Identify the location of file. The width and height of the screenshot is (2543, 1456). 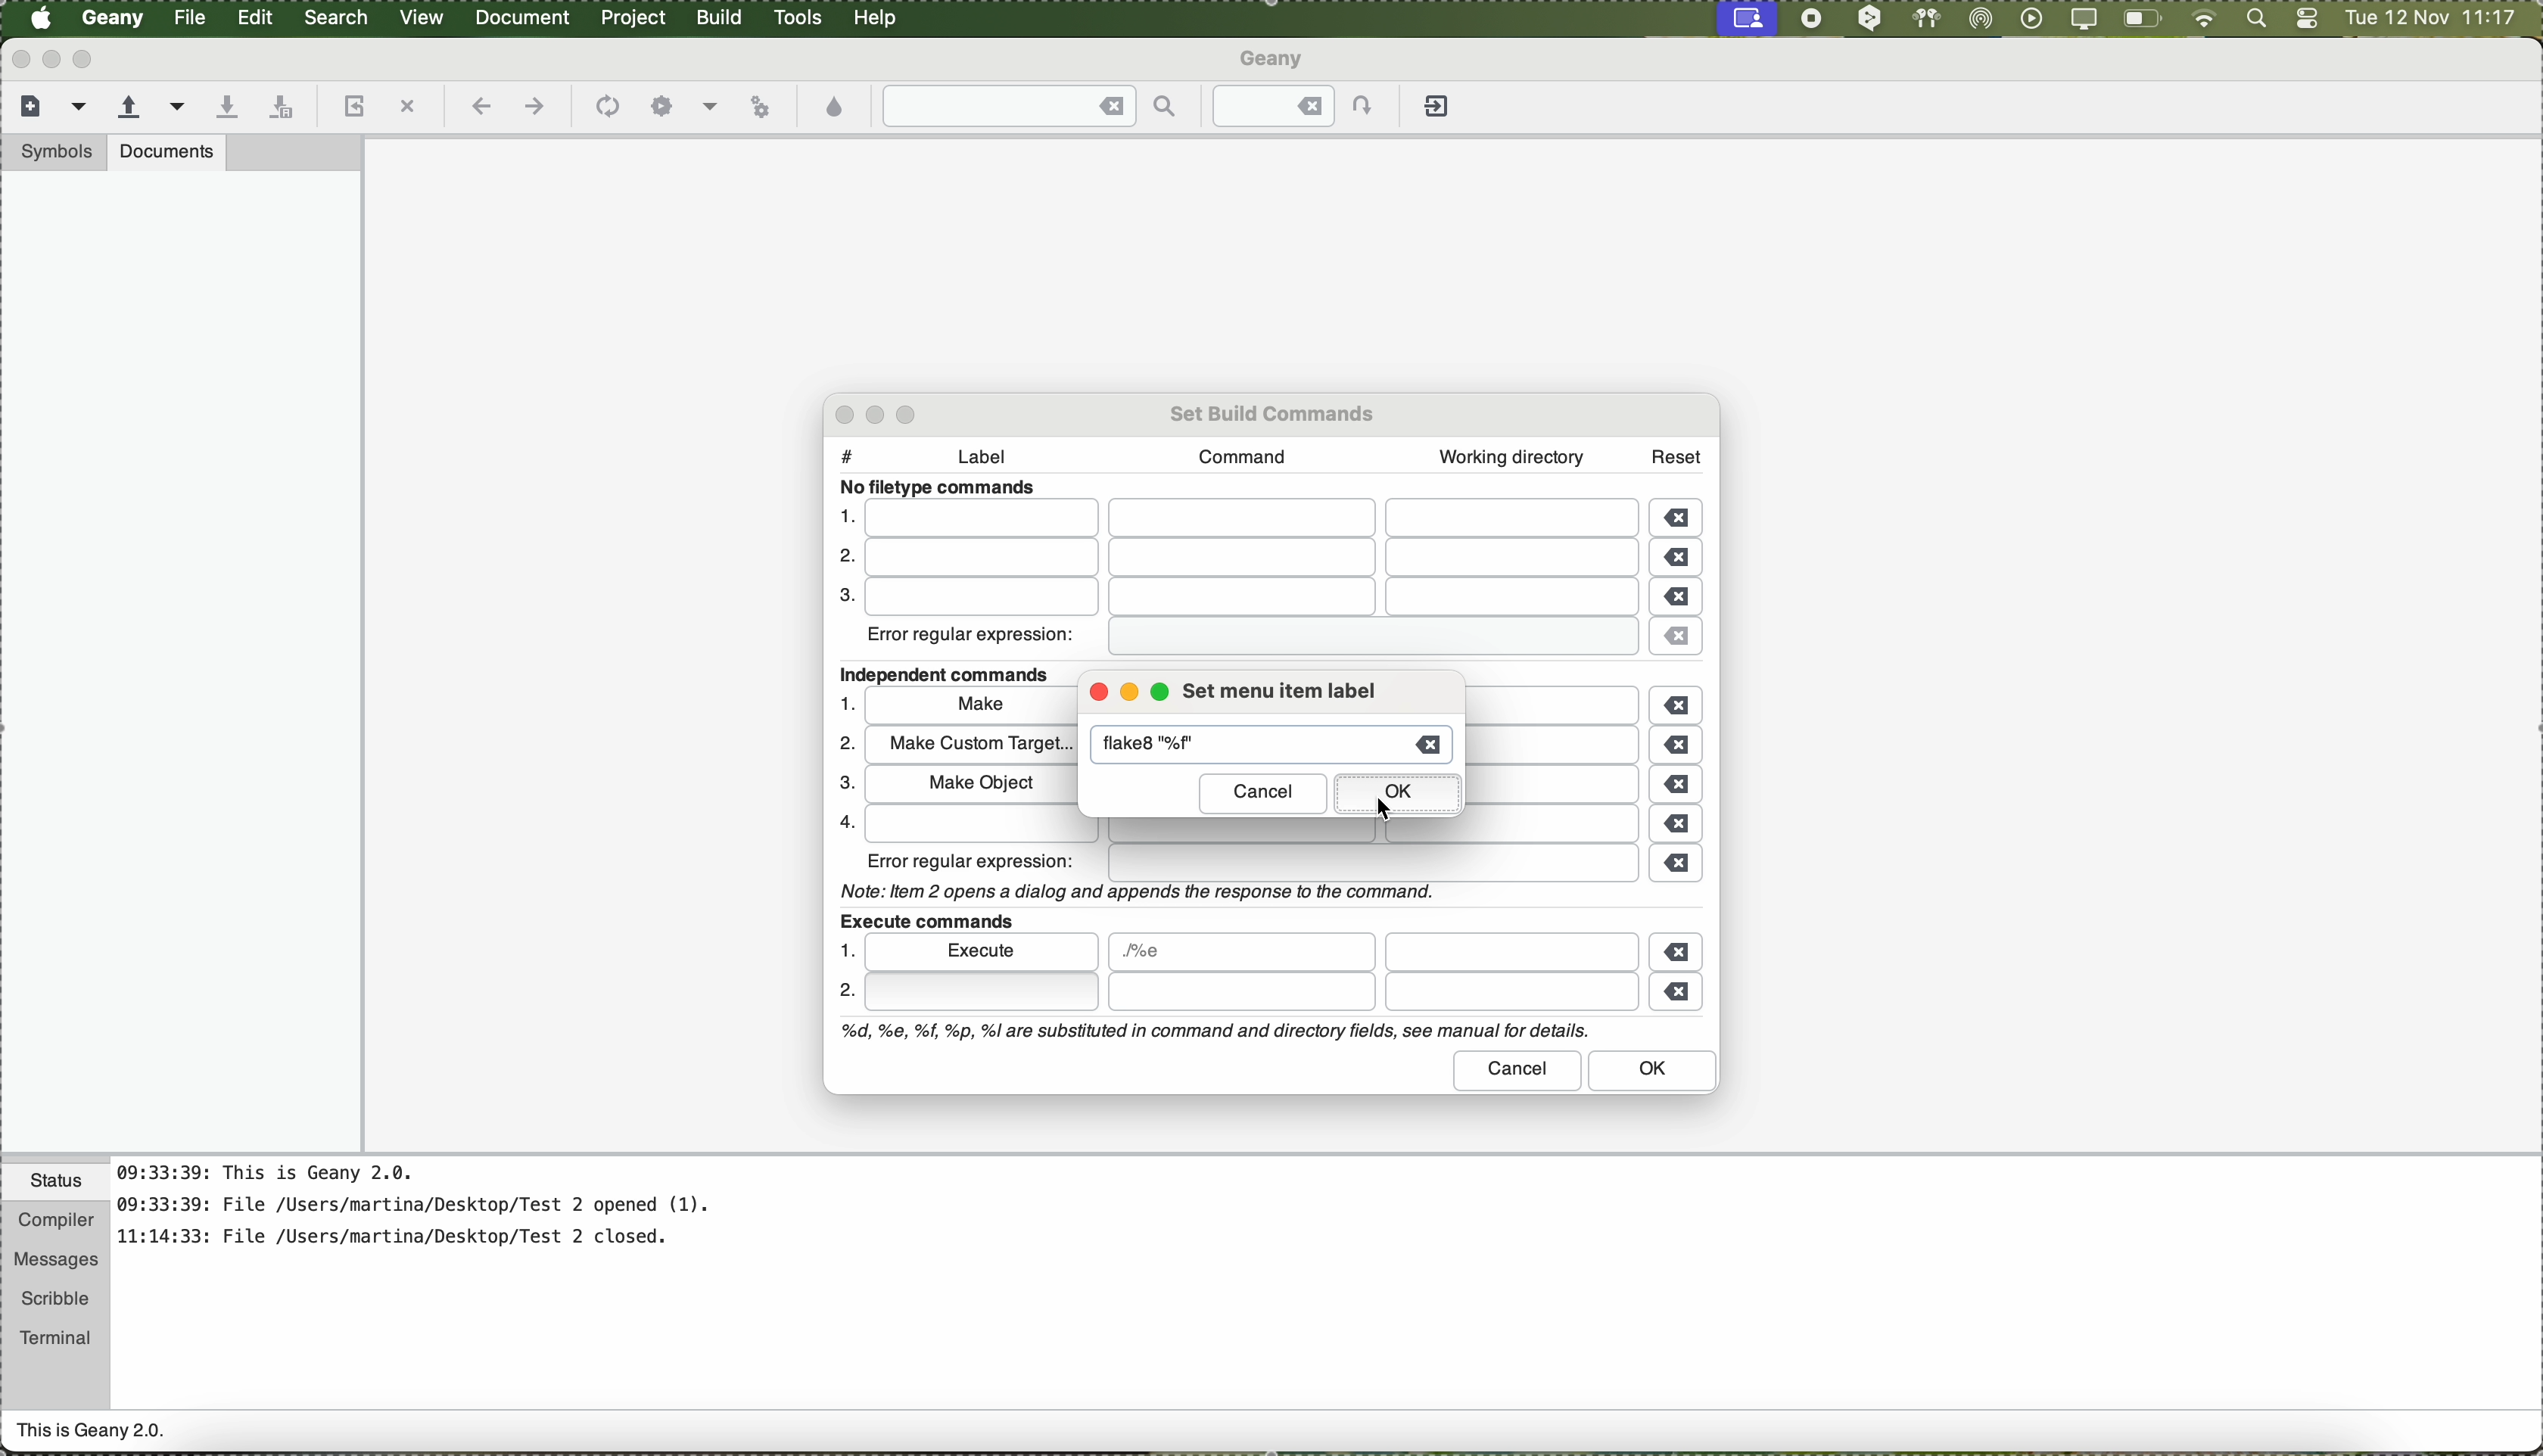
(1249, 560).